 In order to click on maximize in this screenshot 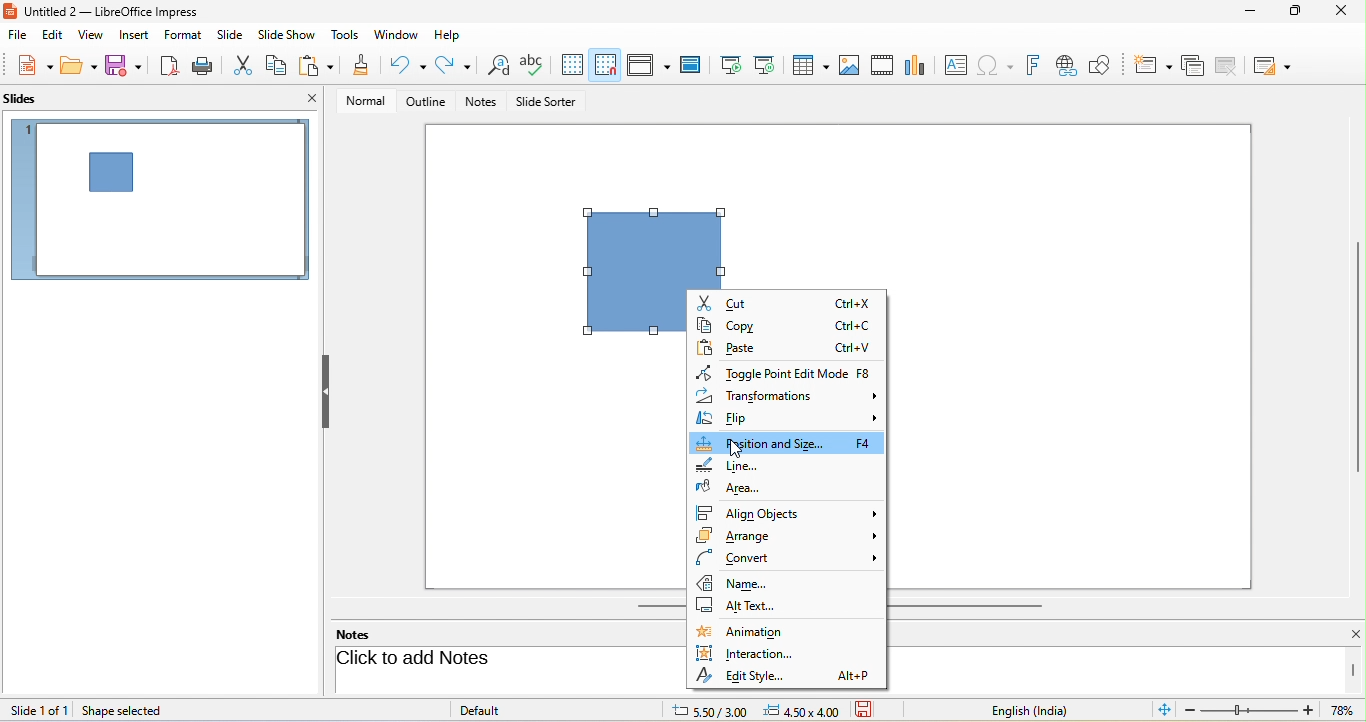, I will do `click(1288, 15)`.